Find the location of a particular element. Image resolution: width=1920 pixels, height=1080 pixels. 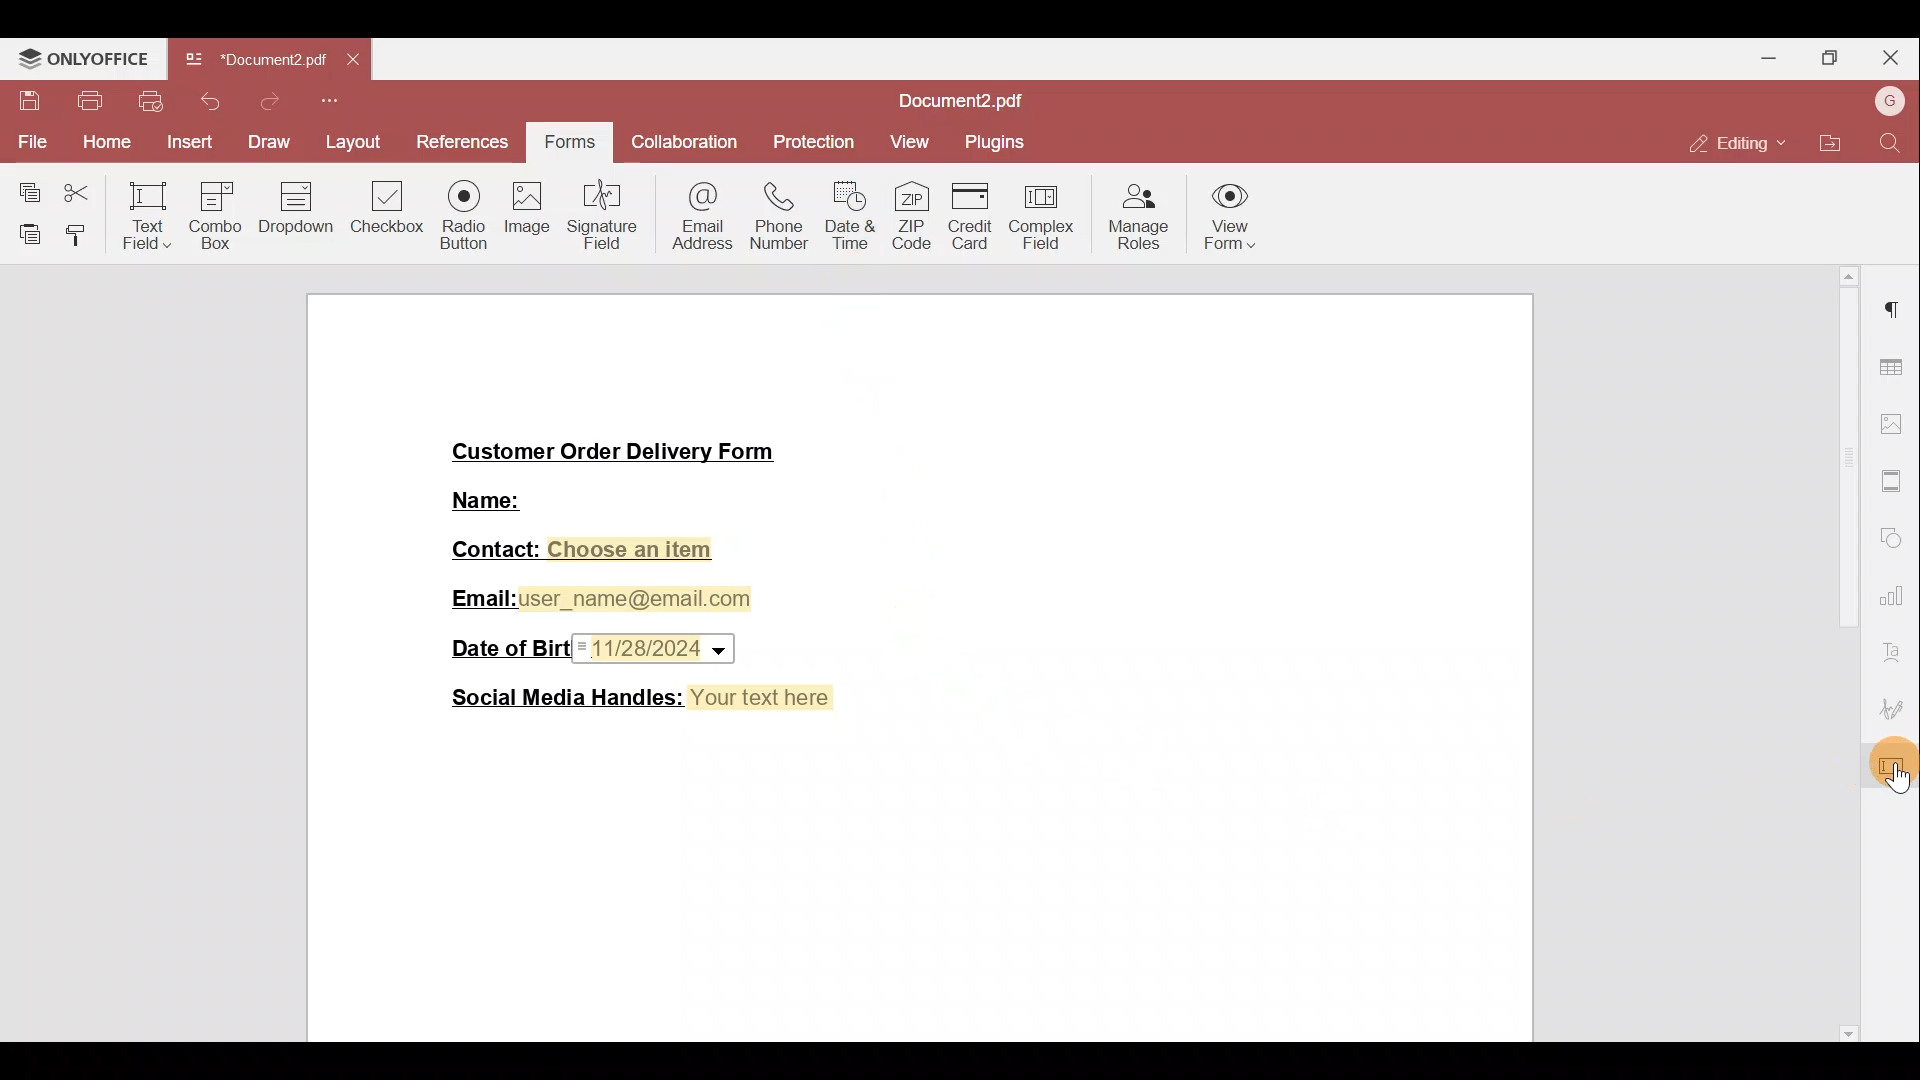

More is located at coordinates (333, 103).